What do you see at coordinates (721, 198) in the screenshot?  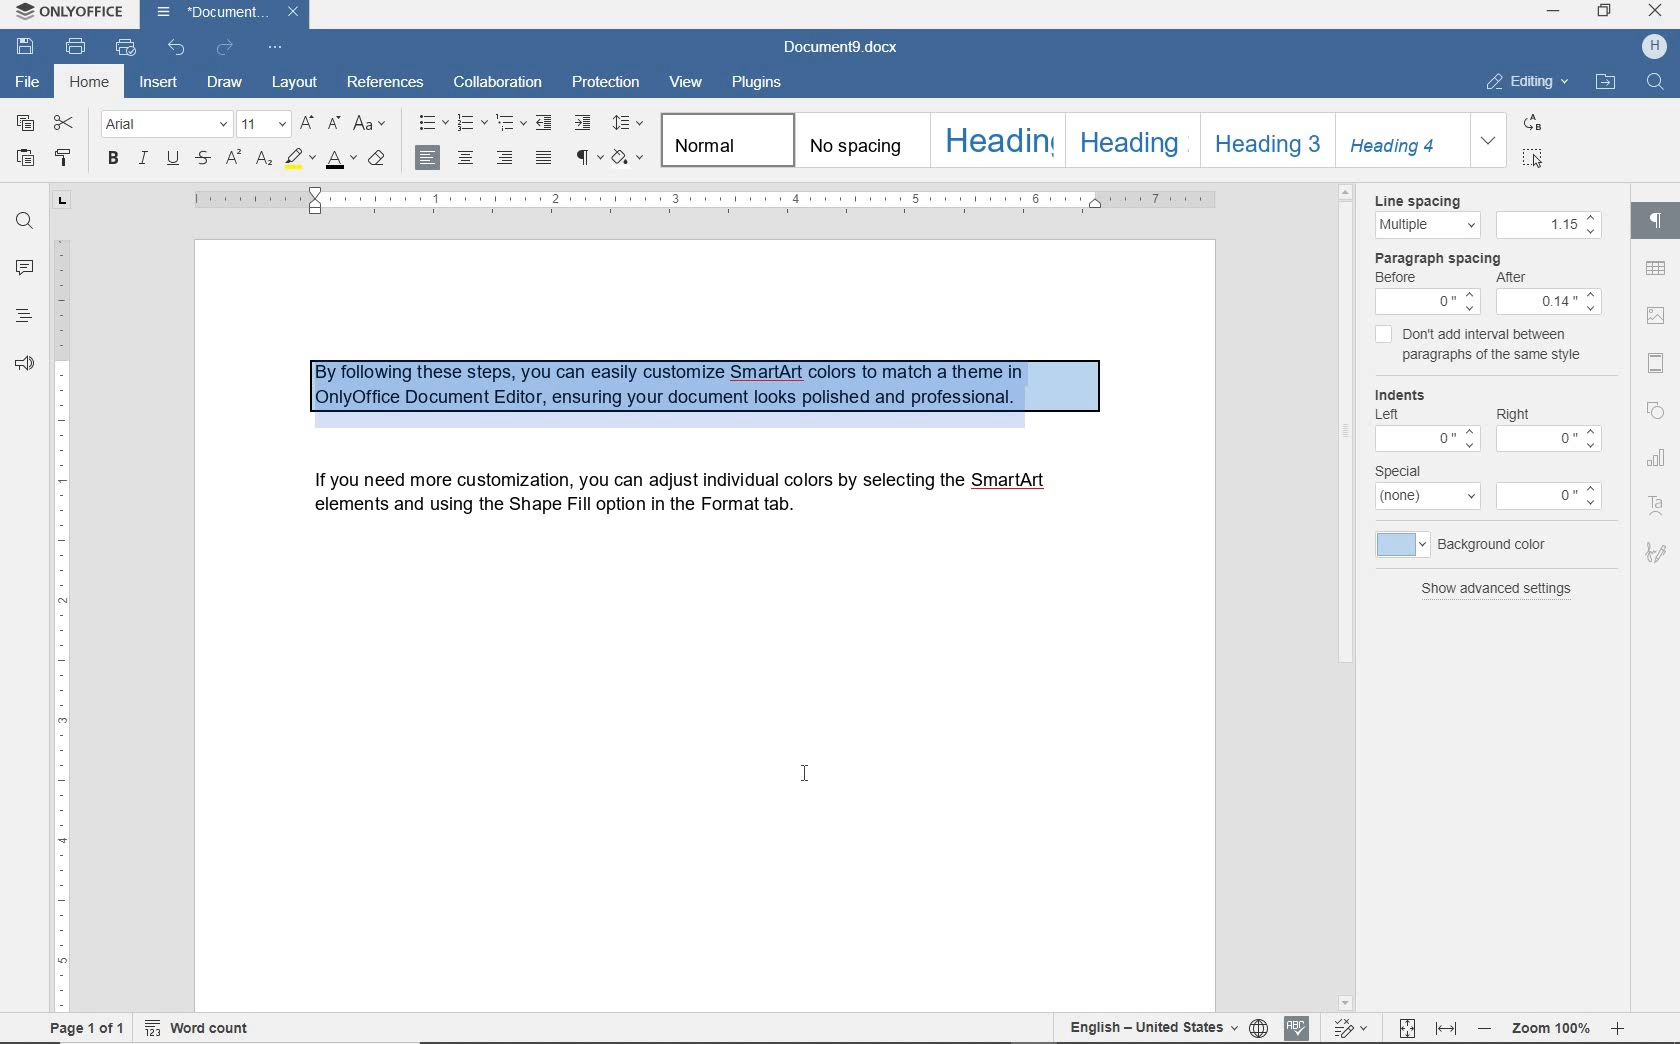 I see `ruler` at bounding box center [721, 198].